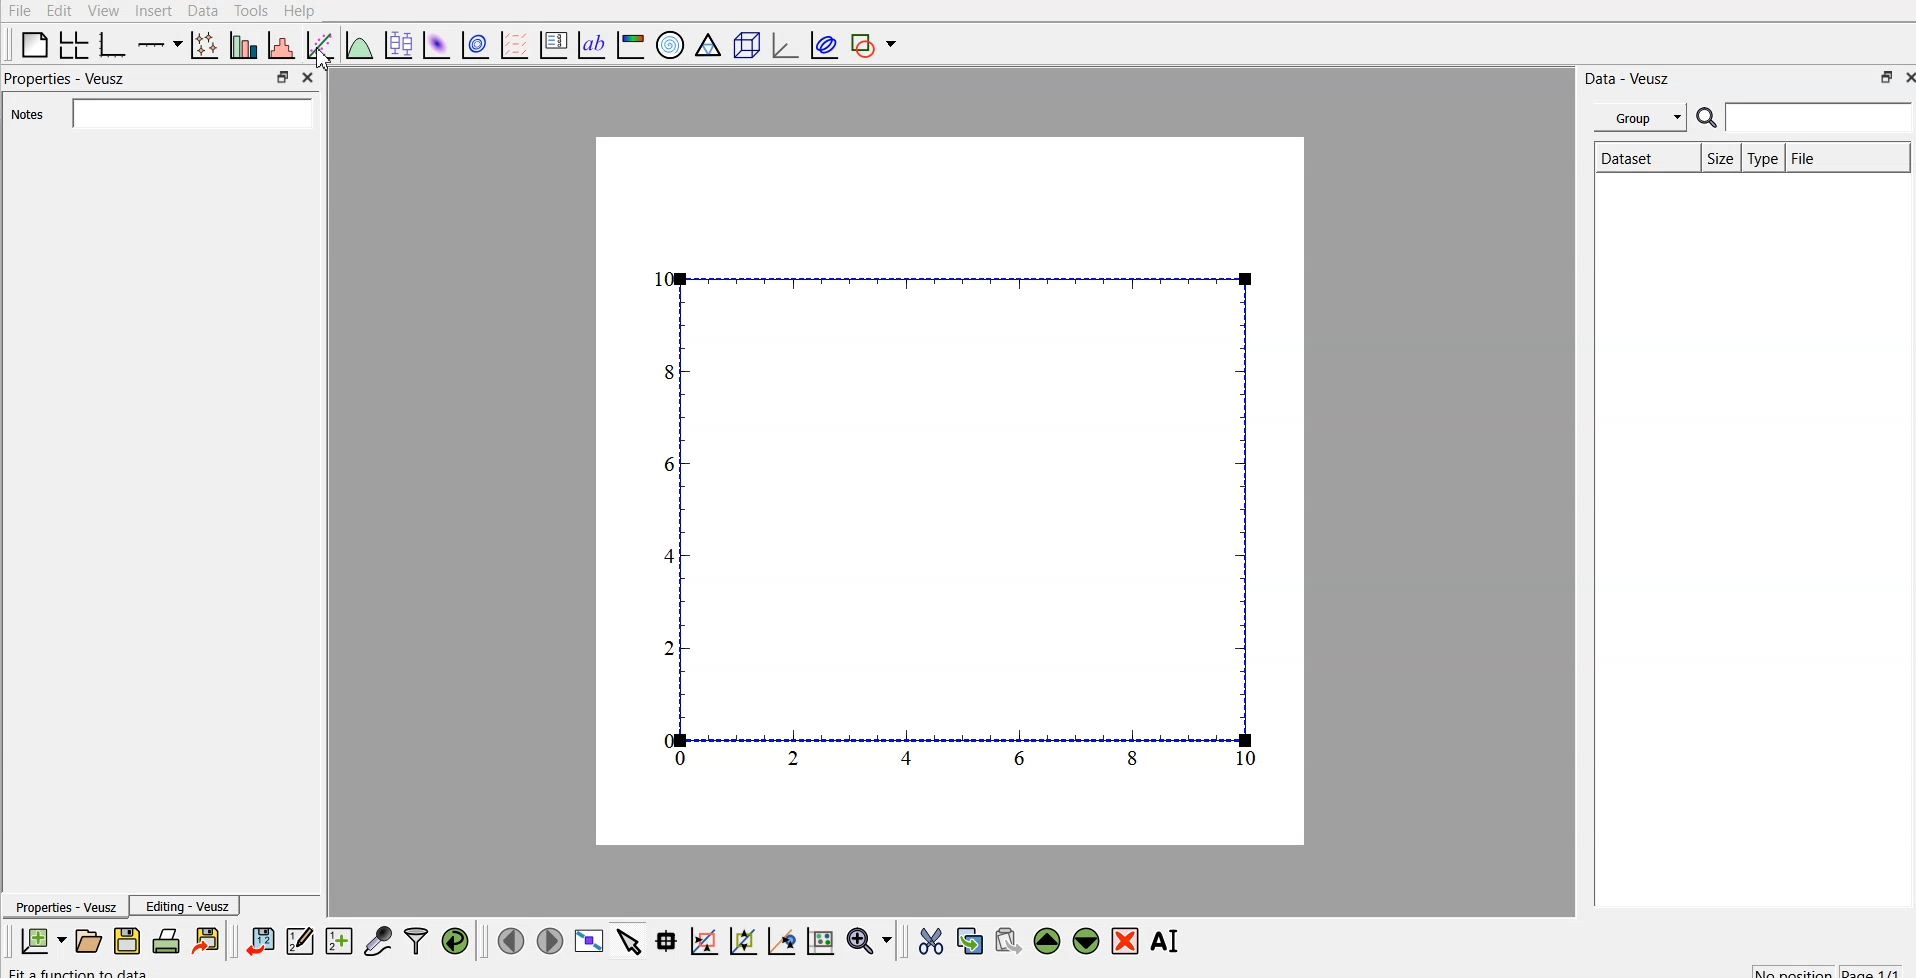 The image size is (1916, 978). Describe the element at coordinates (956, 522) in the screenshot. I see `graph` at that location.